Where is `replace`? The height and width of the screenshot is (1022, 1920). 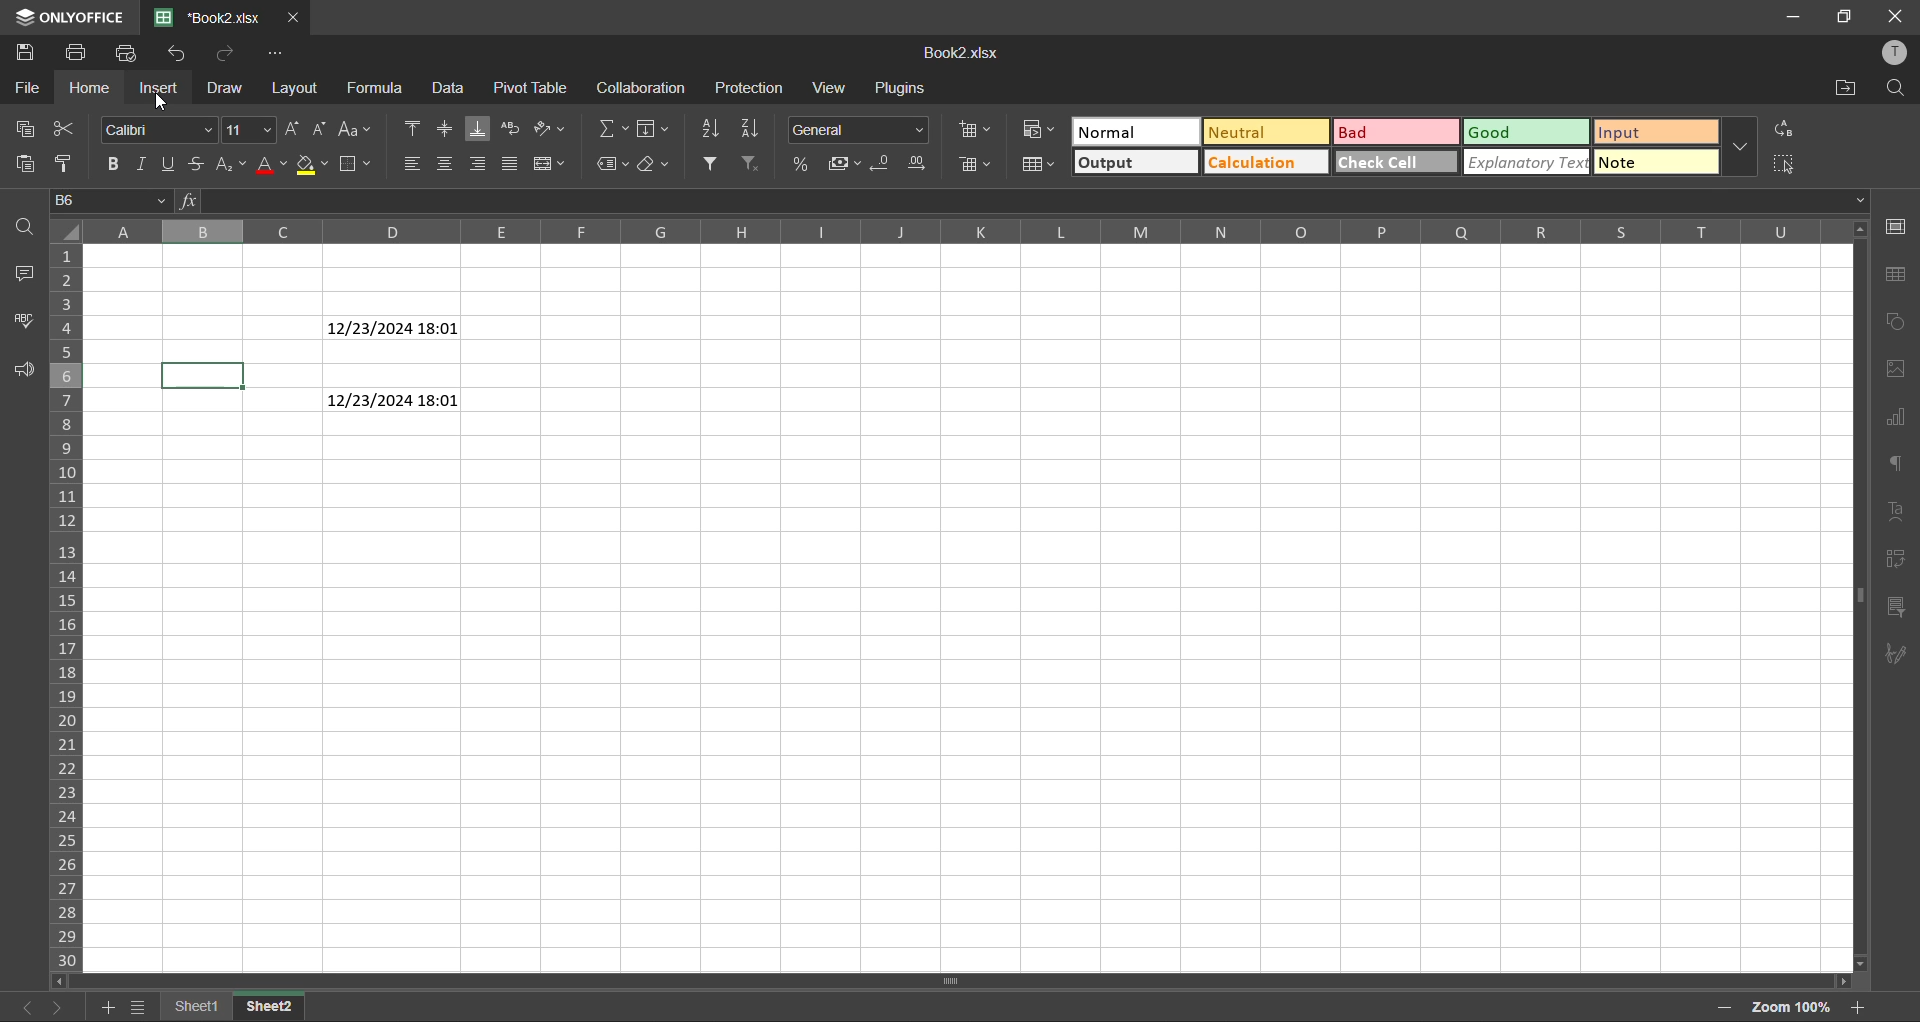 replace is located at coordinates (1784, 128).